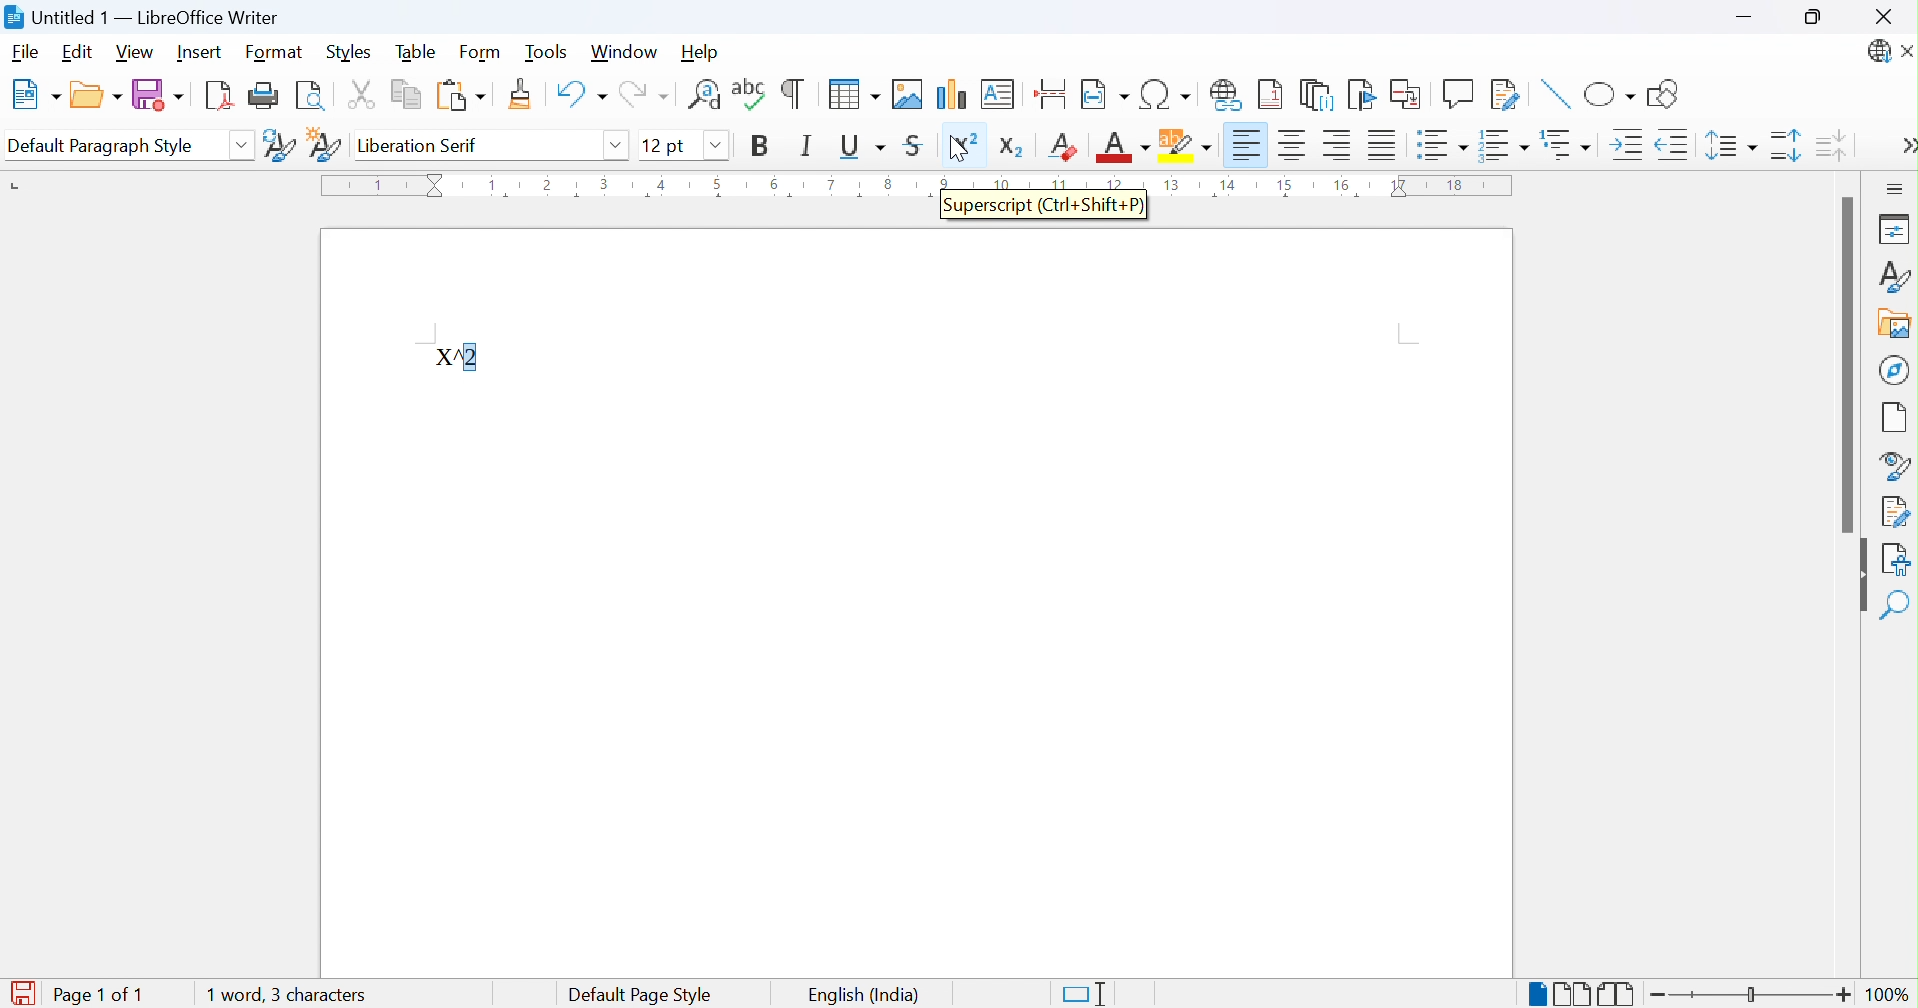 Image resolution: width=1918 pixels, height=1008 pixels. I want to click on Minimize, so click(1744, 19).